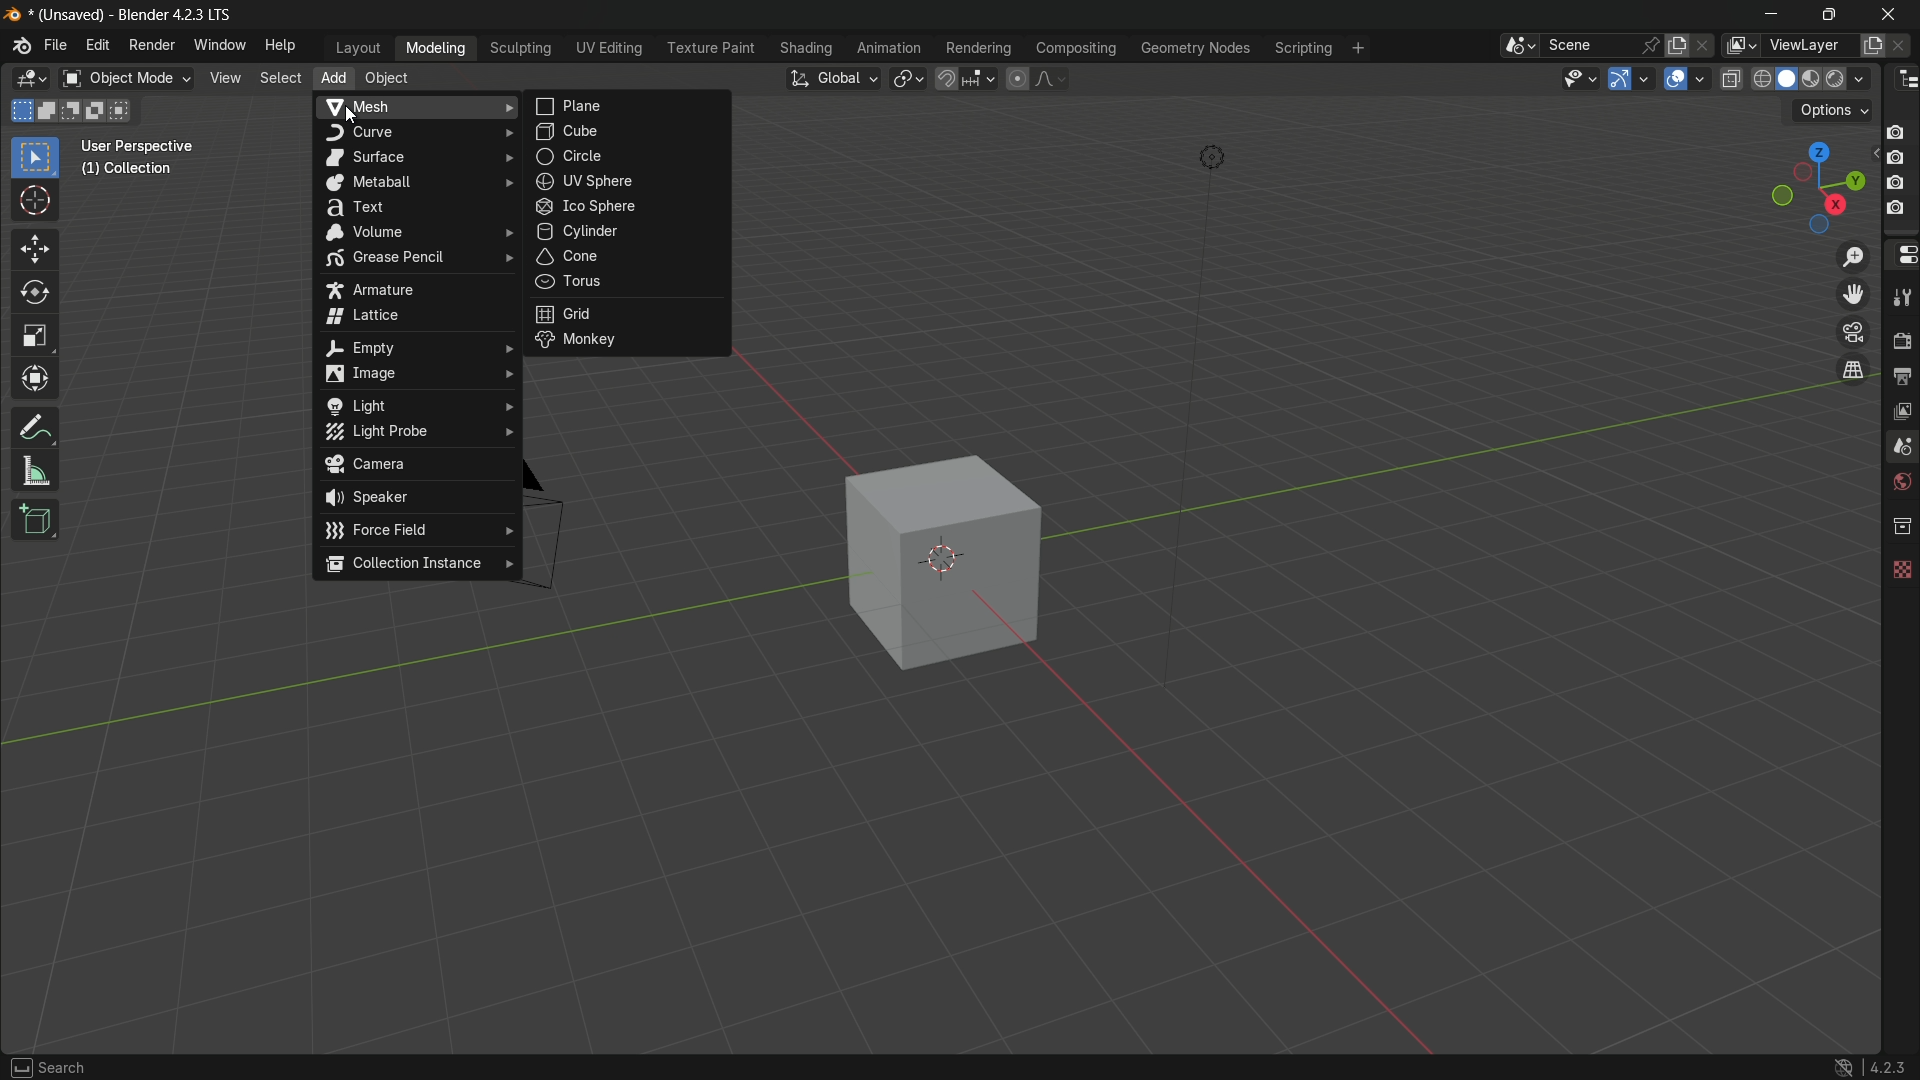 The width and height of the screenshot is (1920, 1080). I want to click on cursor, so click(357, 116).